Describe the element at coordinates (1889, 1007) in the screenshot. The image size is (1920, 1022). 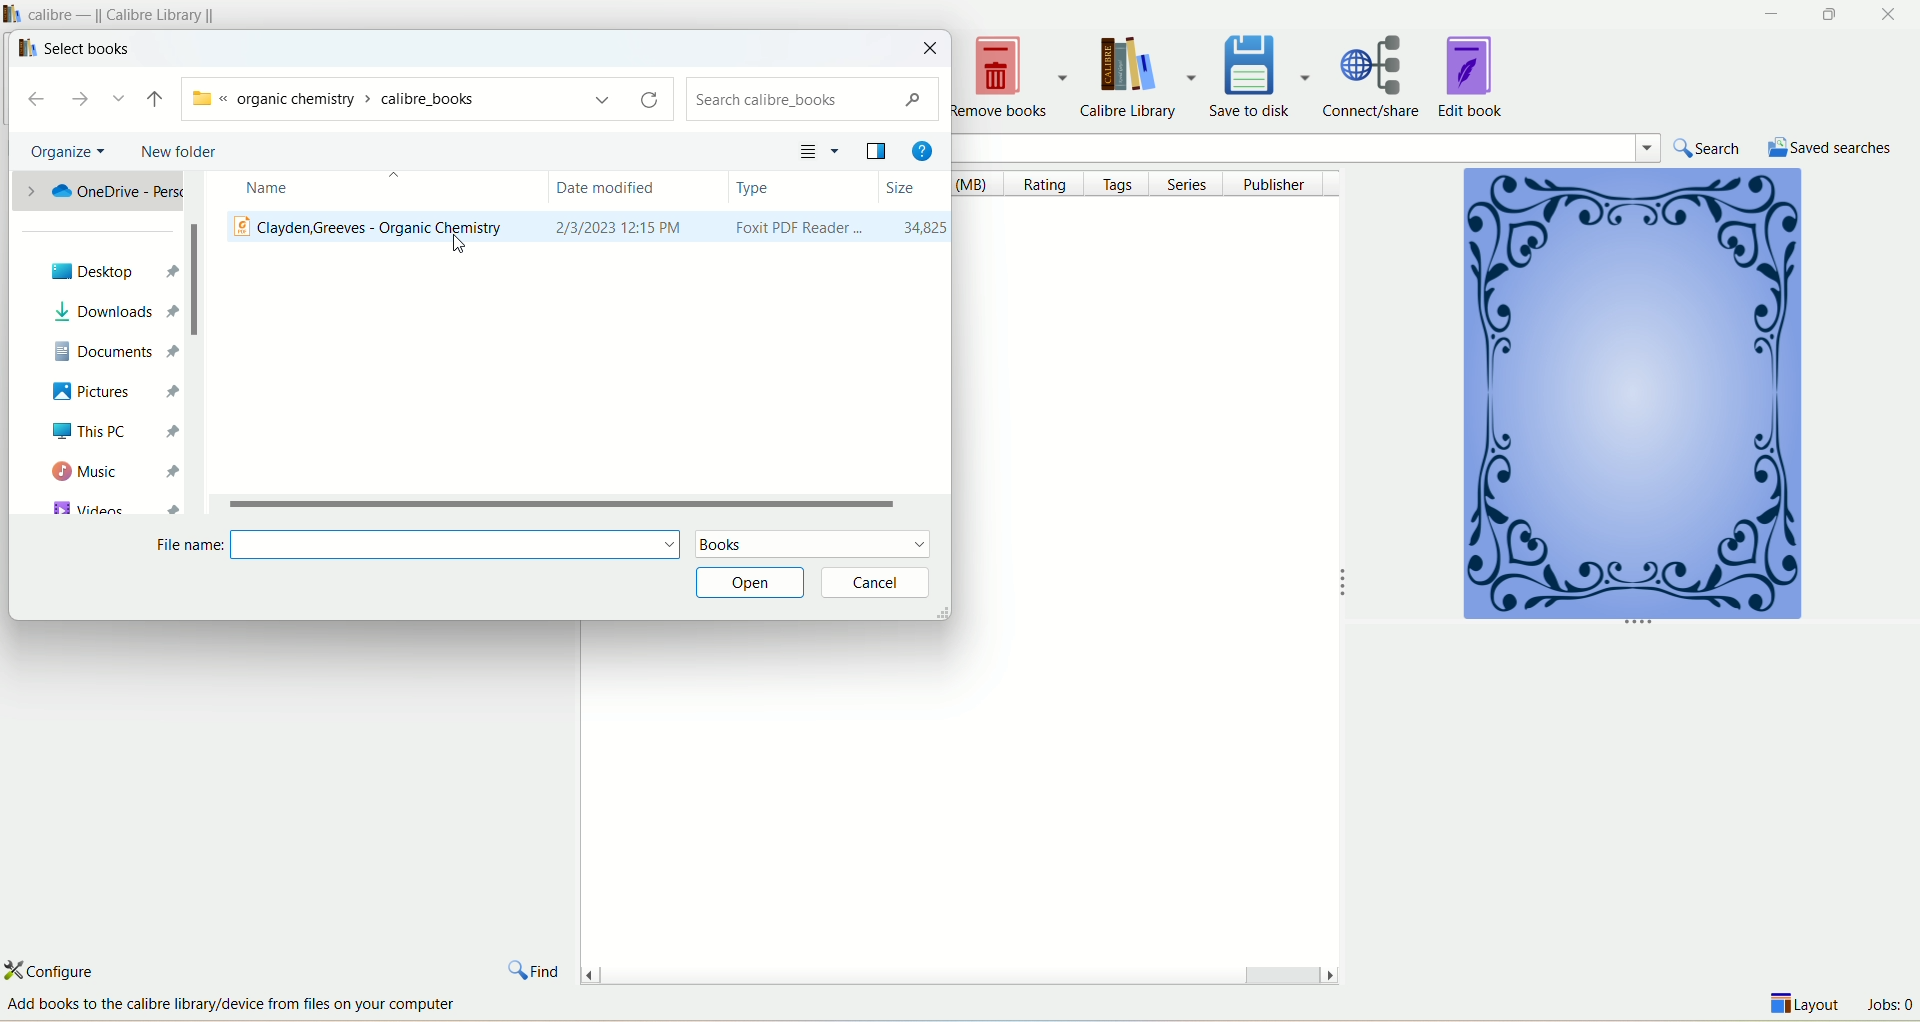
I see `jobs` at that location.